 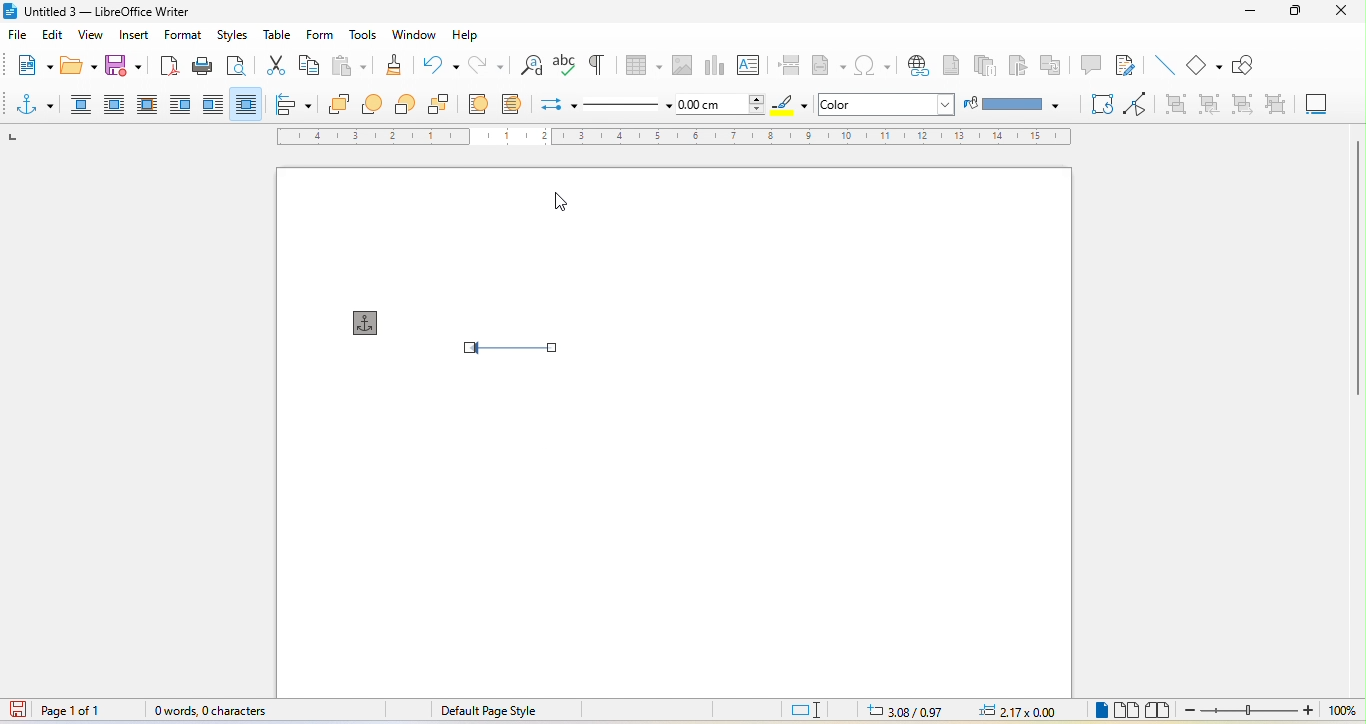 I want to click on clone formatting, so click(x=391, y=63).